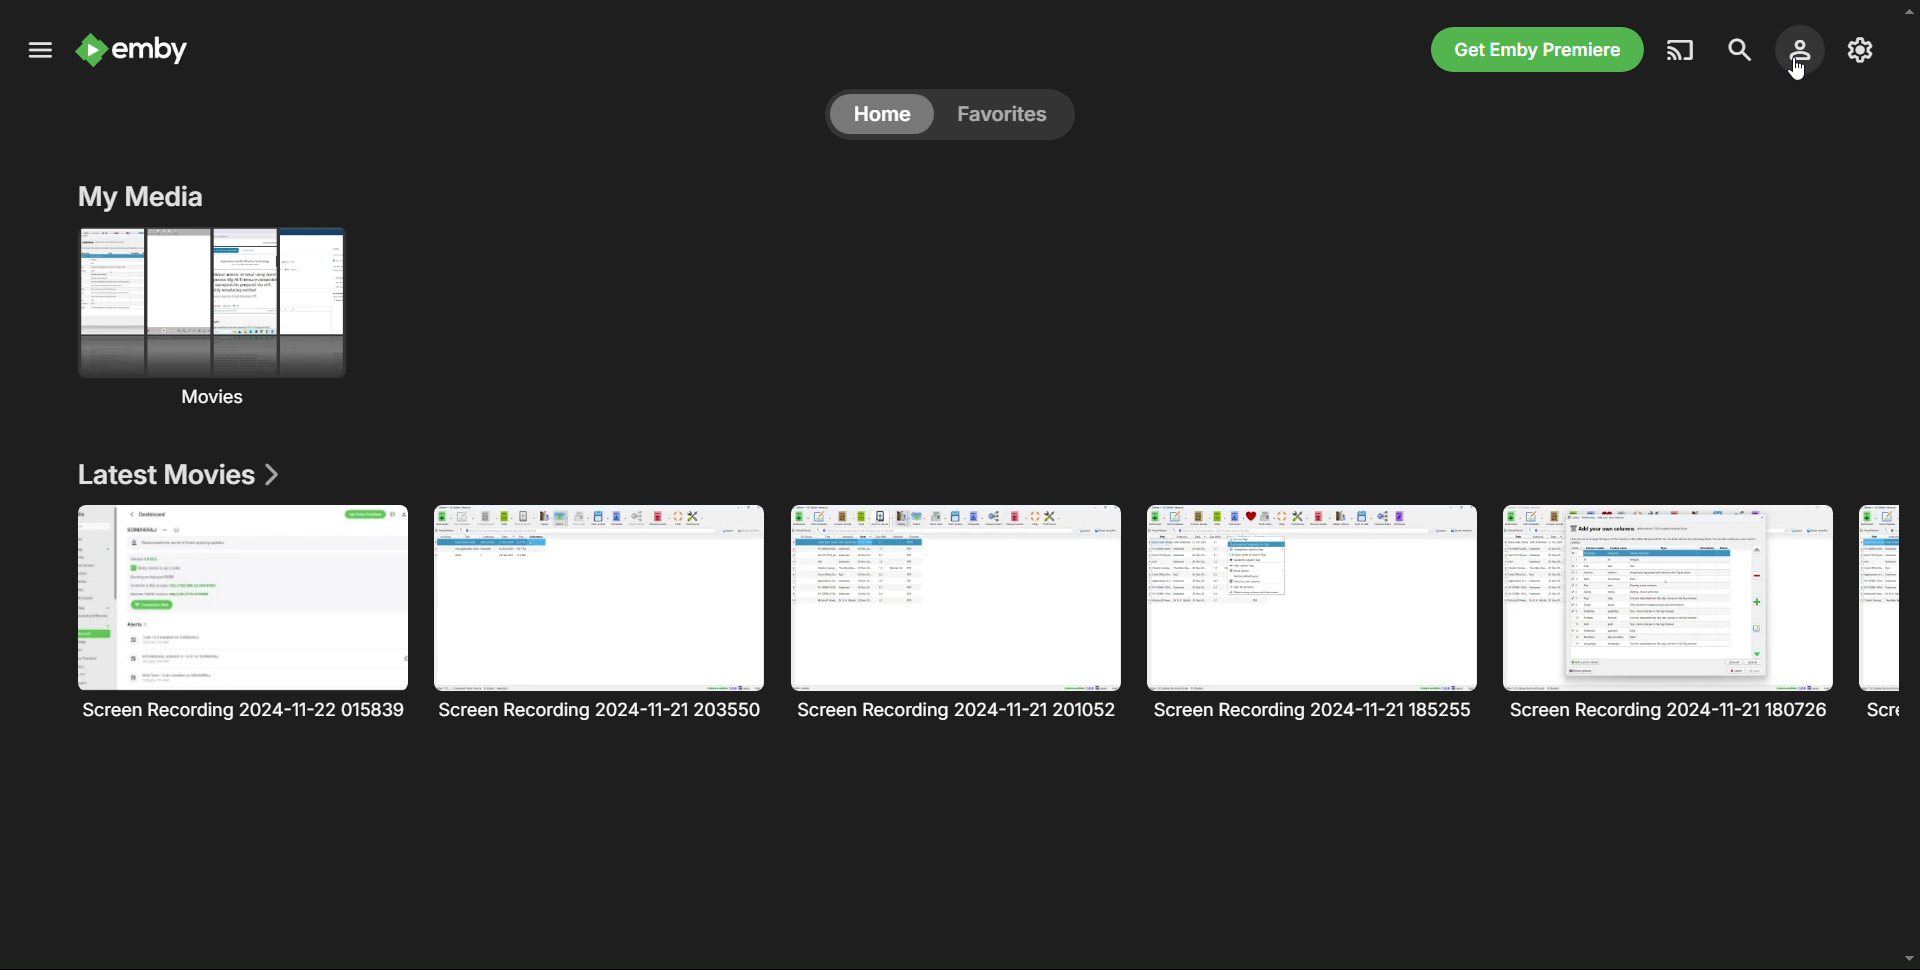 Image resolution: width=1920 pixels, height=970 pixels. Describe the element at coordinates (1736, 50) in the screenshot. I see `search` at that location.